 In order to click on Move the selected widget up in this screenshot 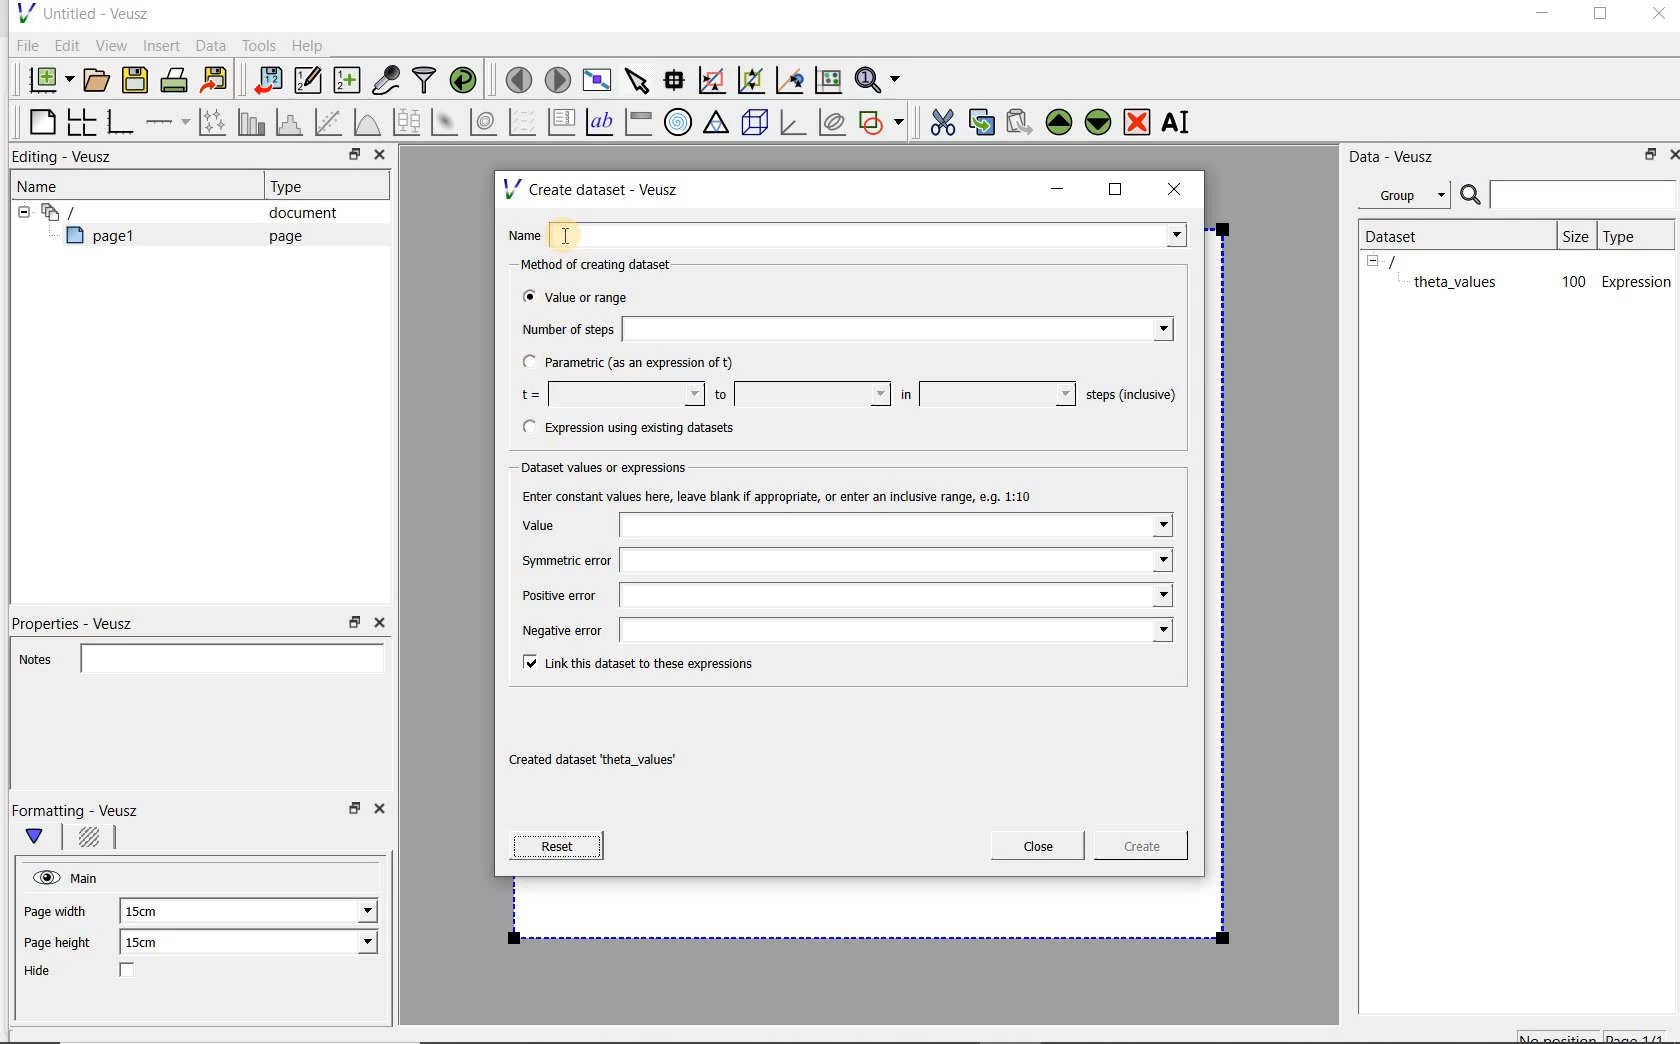, I will do `click(1059, 122)`.